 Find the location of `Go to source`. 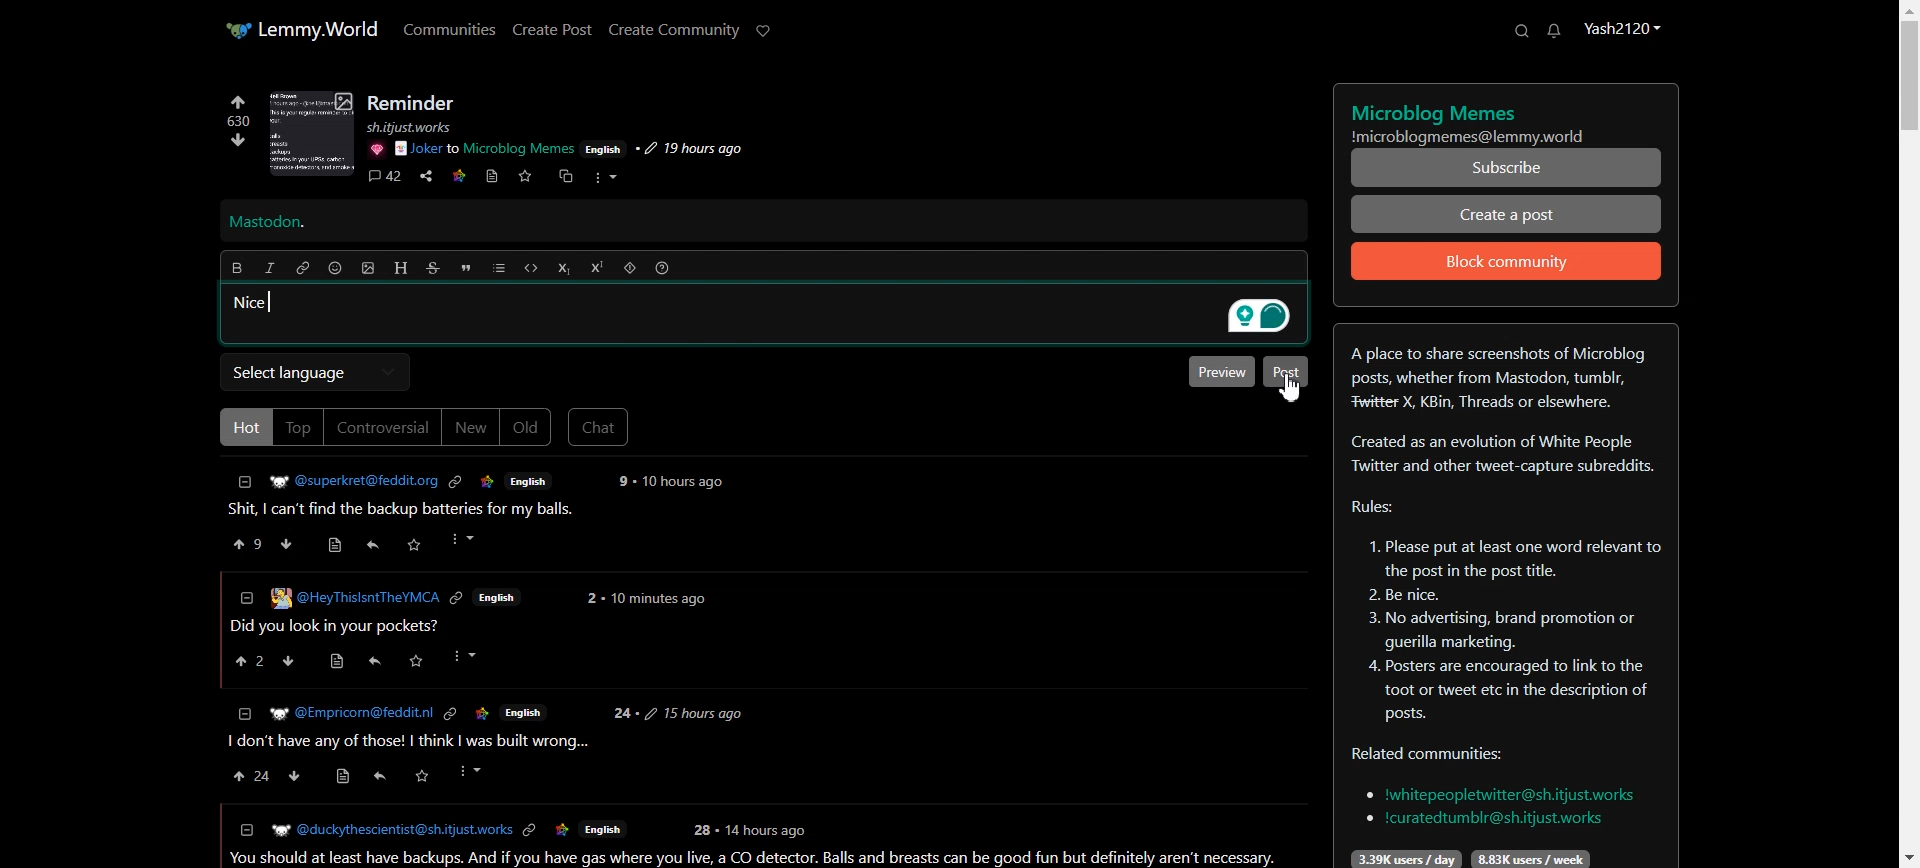

Go to source is located at coordinates (493, 176).